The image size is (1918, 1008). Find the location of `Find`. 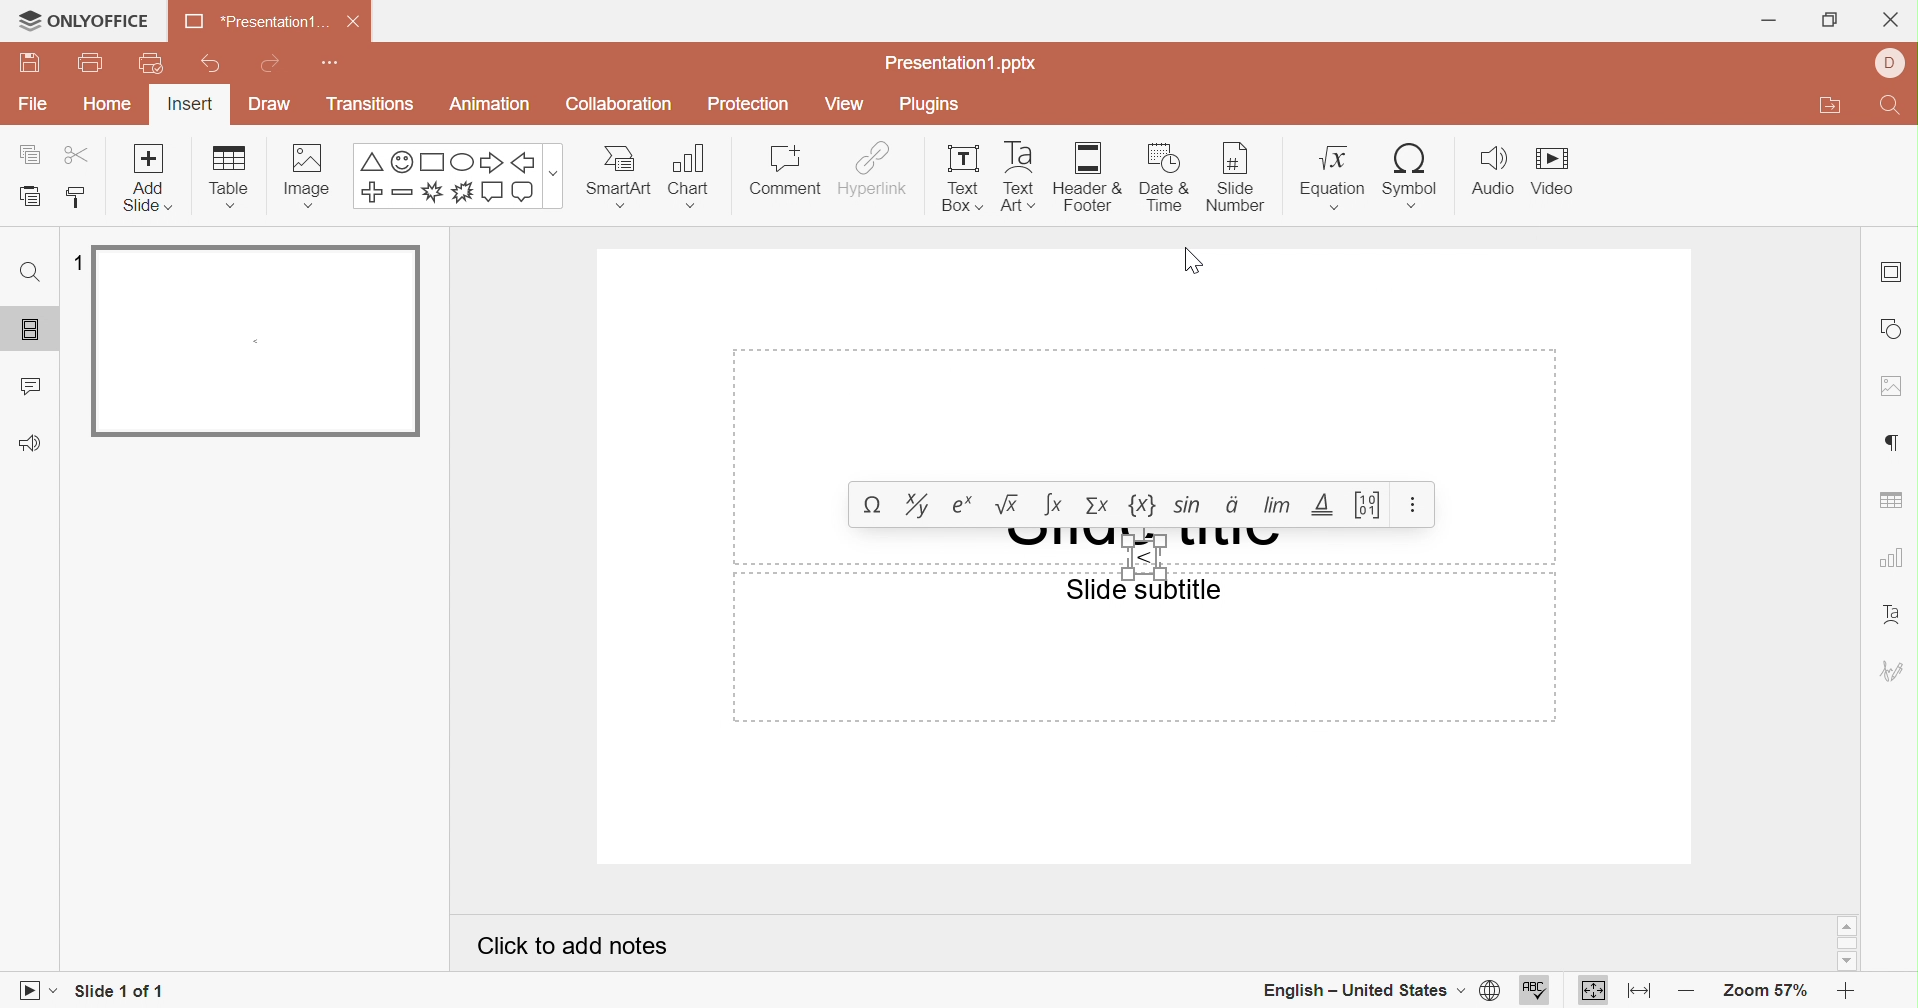

Find is located at coordinates (34, 274).